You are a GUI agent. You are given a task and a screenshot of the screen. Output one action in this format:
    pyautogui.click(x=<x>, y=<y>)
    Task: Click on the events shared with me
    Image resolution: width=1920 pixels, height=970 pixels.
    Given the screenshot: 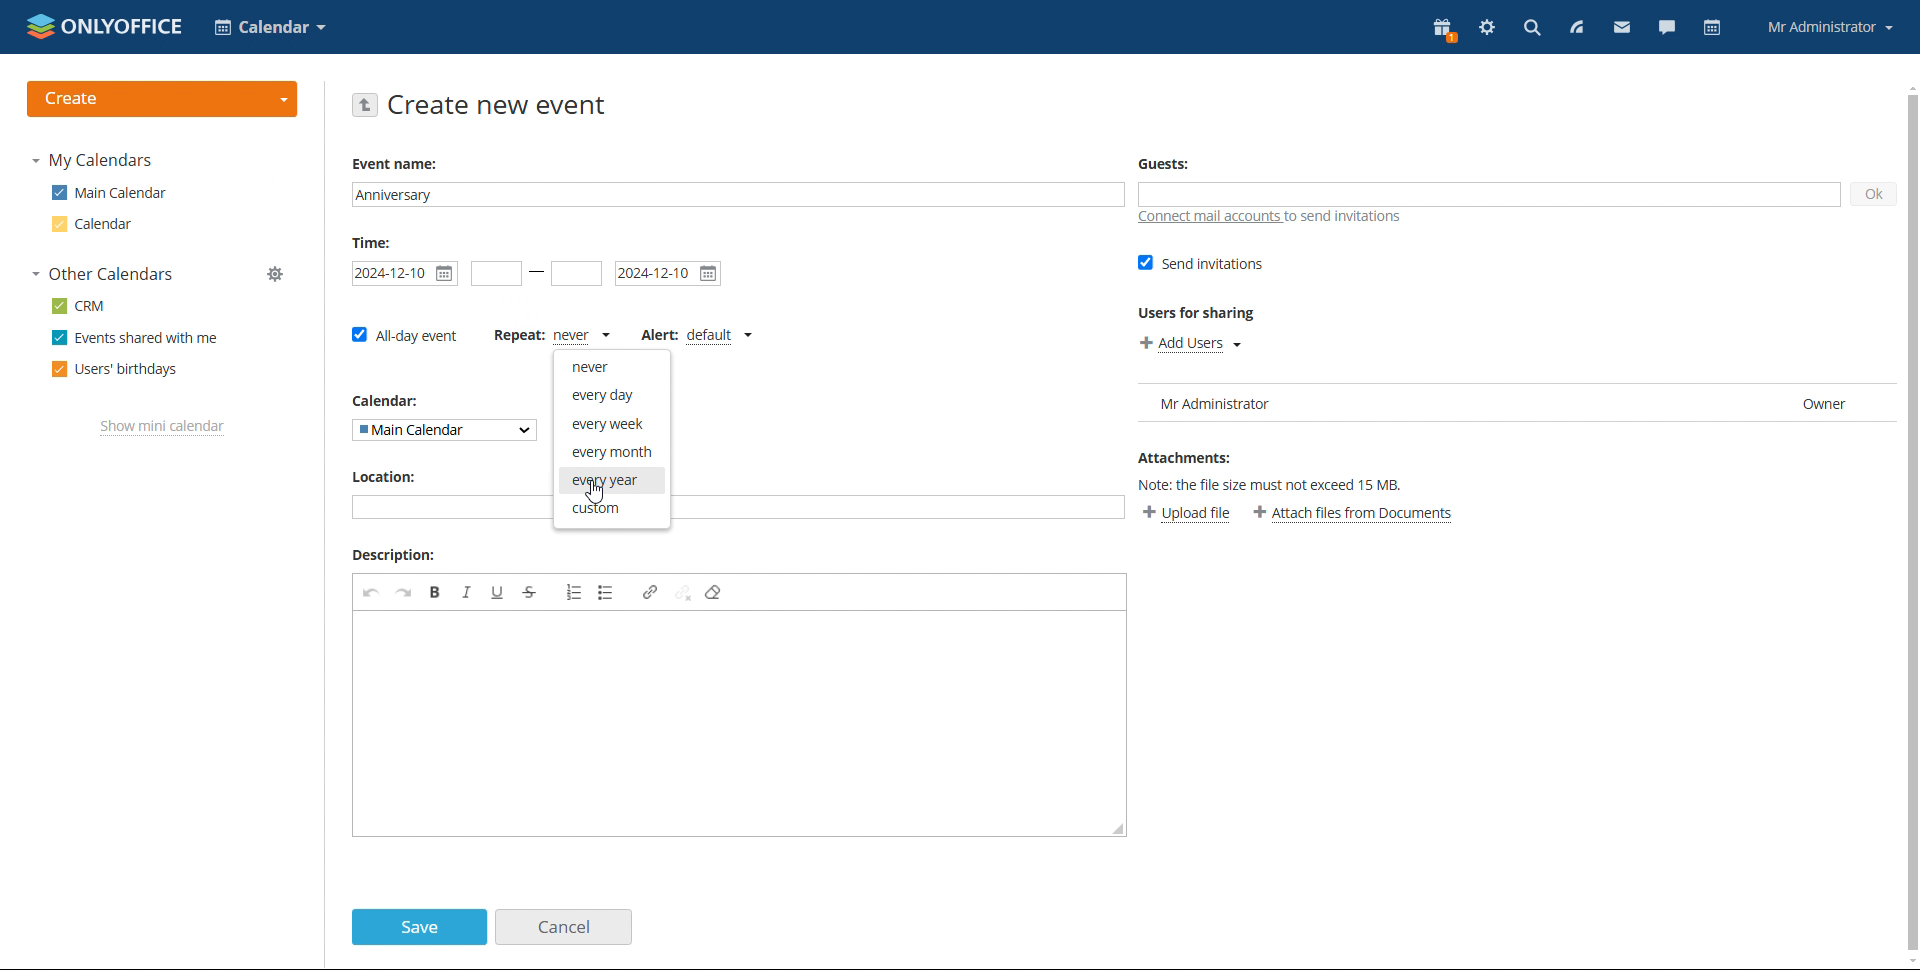 What is the action you would take?
    pyautogui.click(x=133, y=337)
    